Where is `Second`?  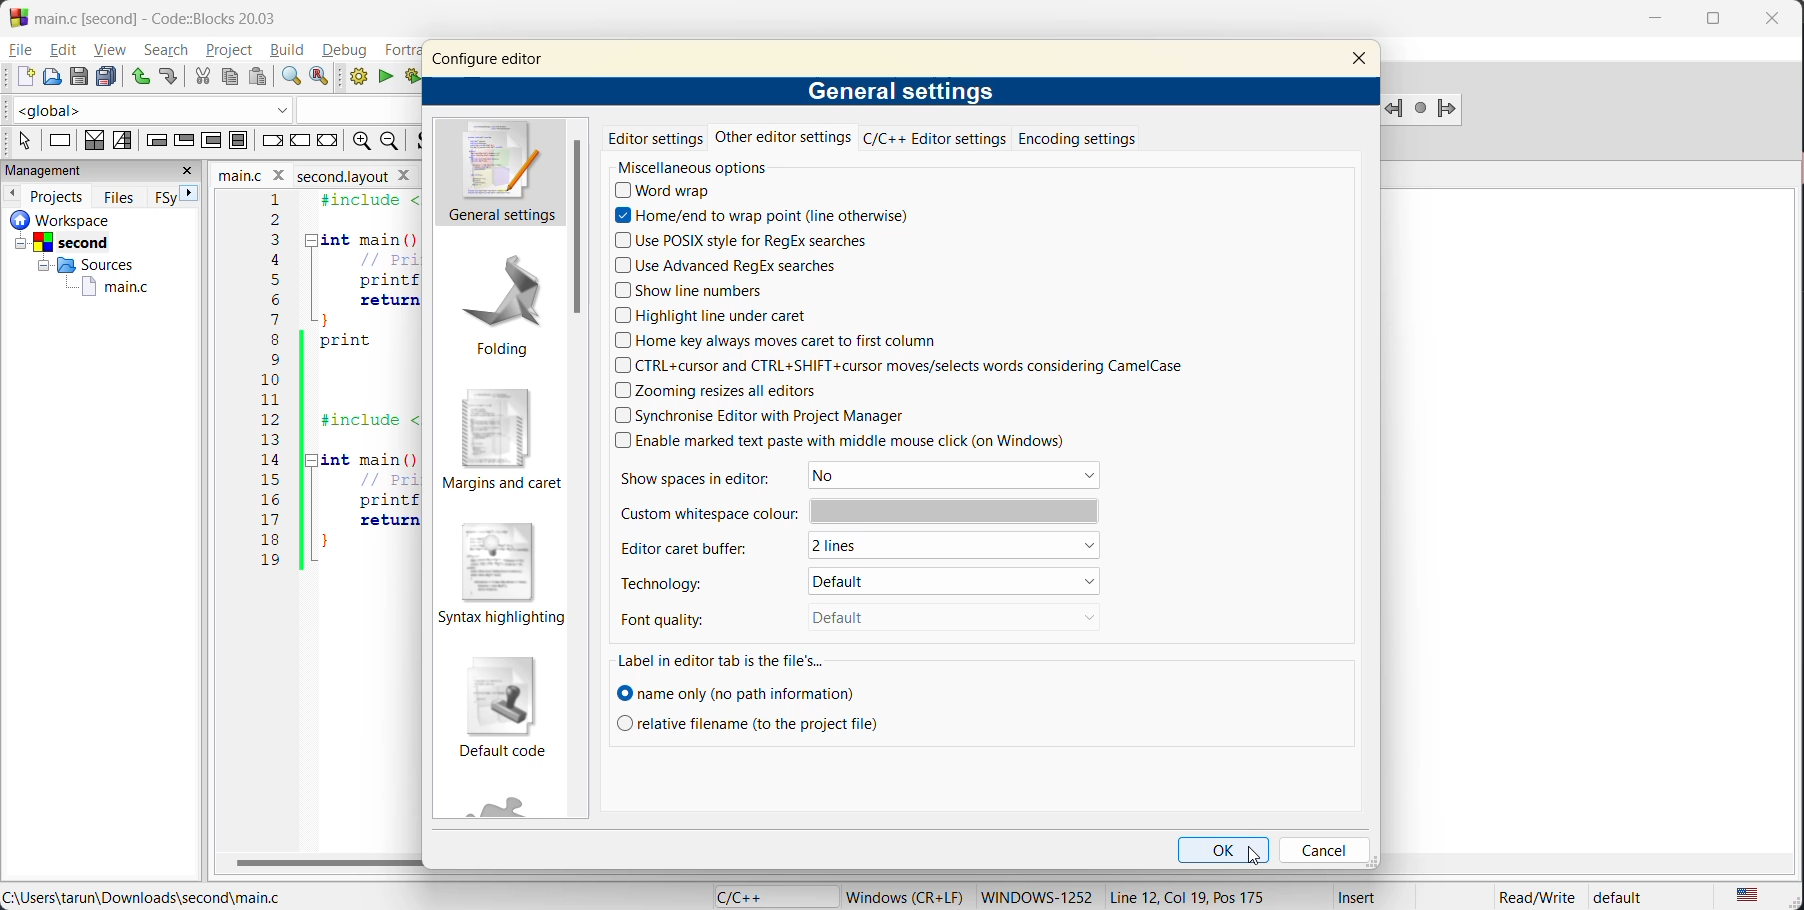
Second is located at coordinates (88, 242).